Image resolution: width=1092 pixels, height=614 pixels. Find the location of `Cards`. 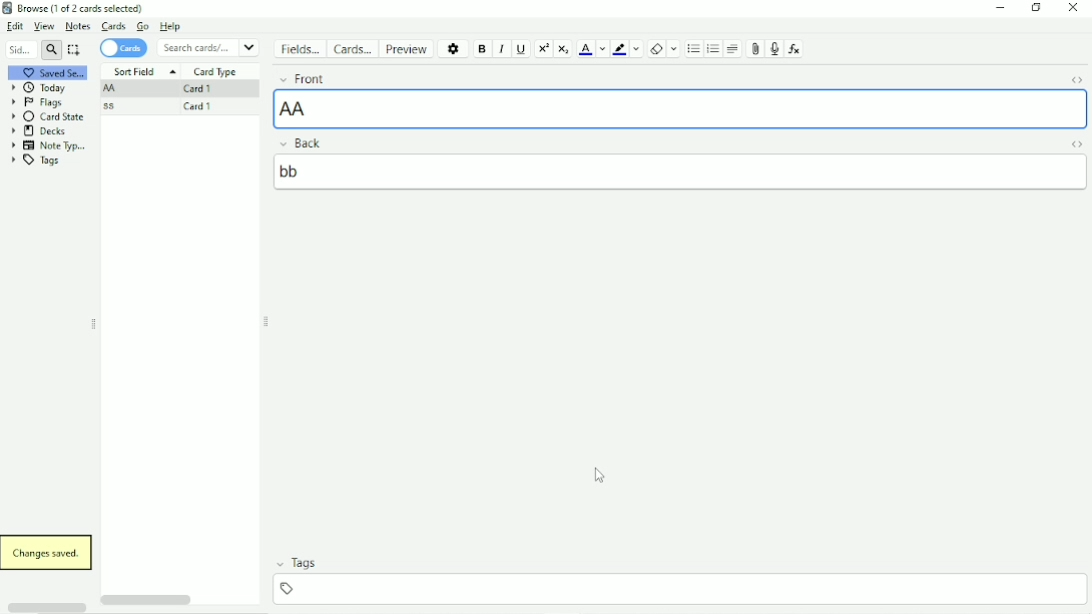

Cards is located at coordinates (113, 27).